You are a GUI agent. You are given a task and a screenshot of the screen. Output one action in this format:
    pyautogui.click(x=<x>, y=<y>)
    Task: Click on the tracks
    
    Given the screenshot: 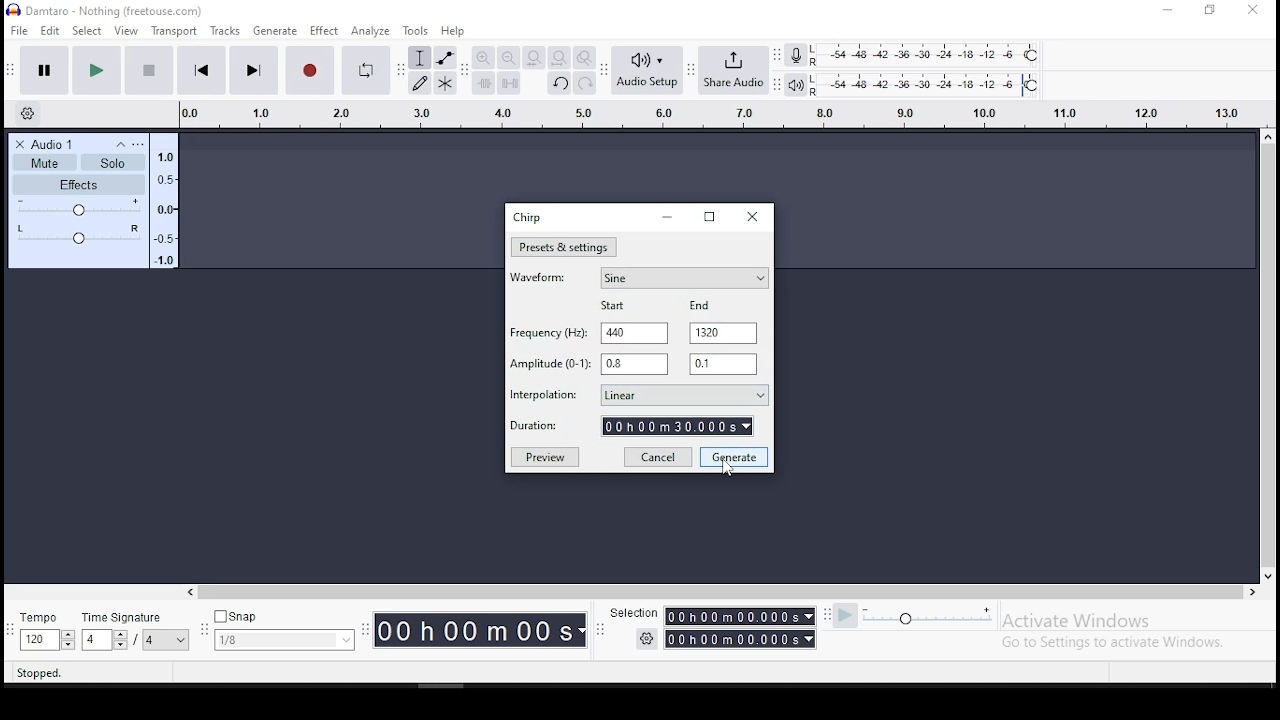 What is the action you would take?
    pyautogui.click(x=226, y=31)
    